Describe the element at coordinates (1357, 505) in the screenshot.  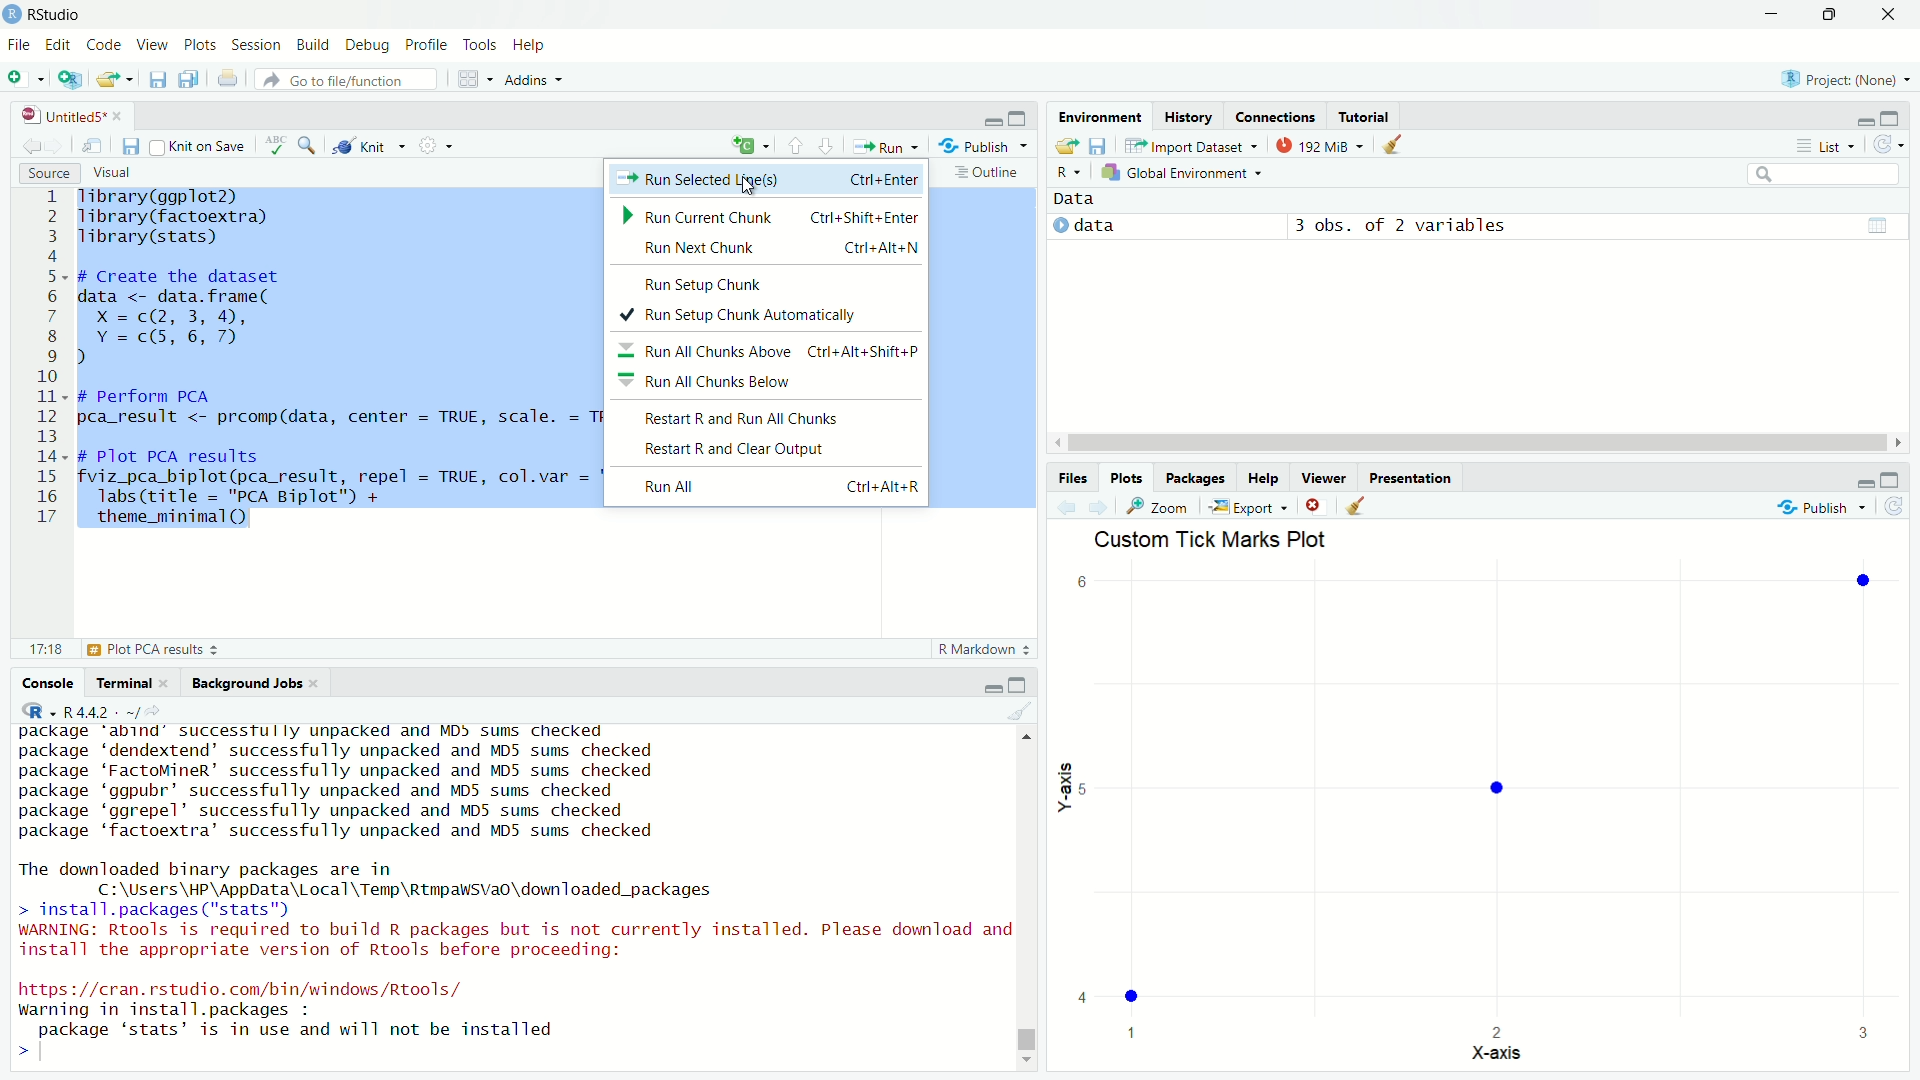
I see `clear all plots` at that location.